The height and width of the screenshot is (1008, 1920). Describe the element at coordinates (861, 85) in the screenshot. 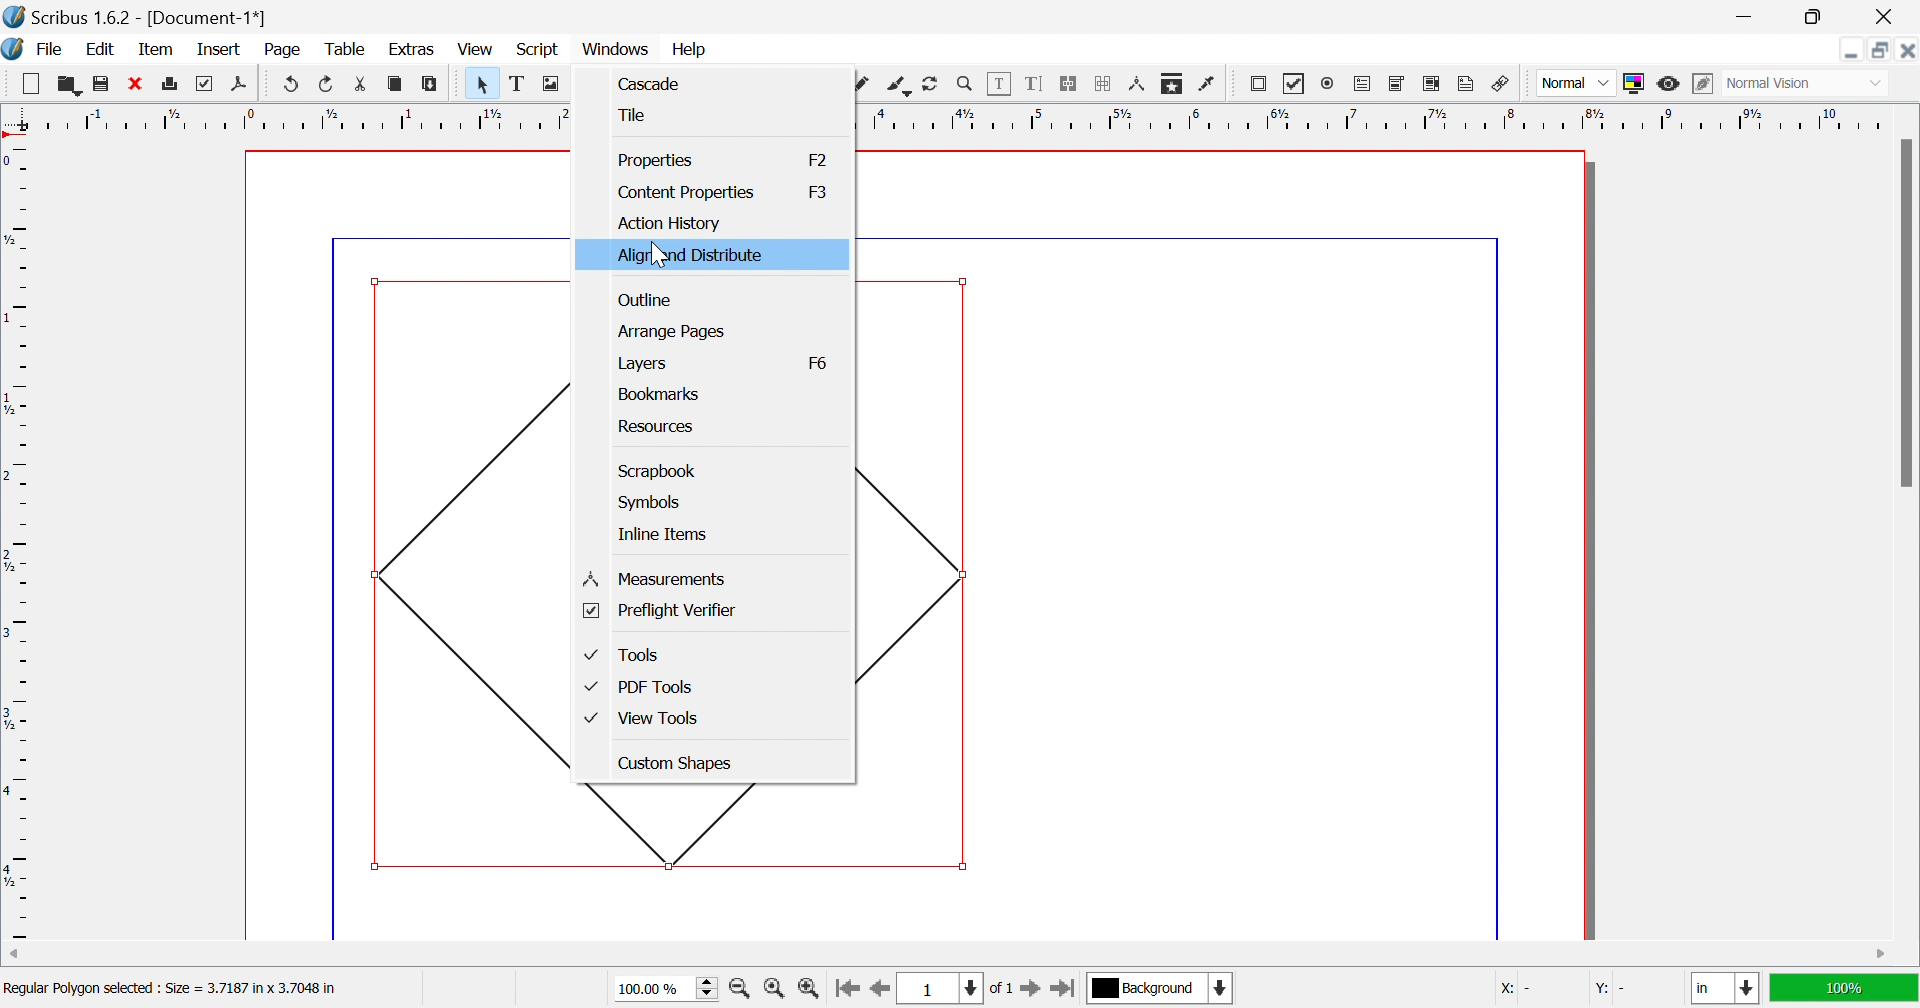

I see `Freehand line` at that location.